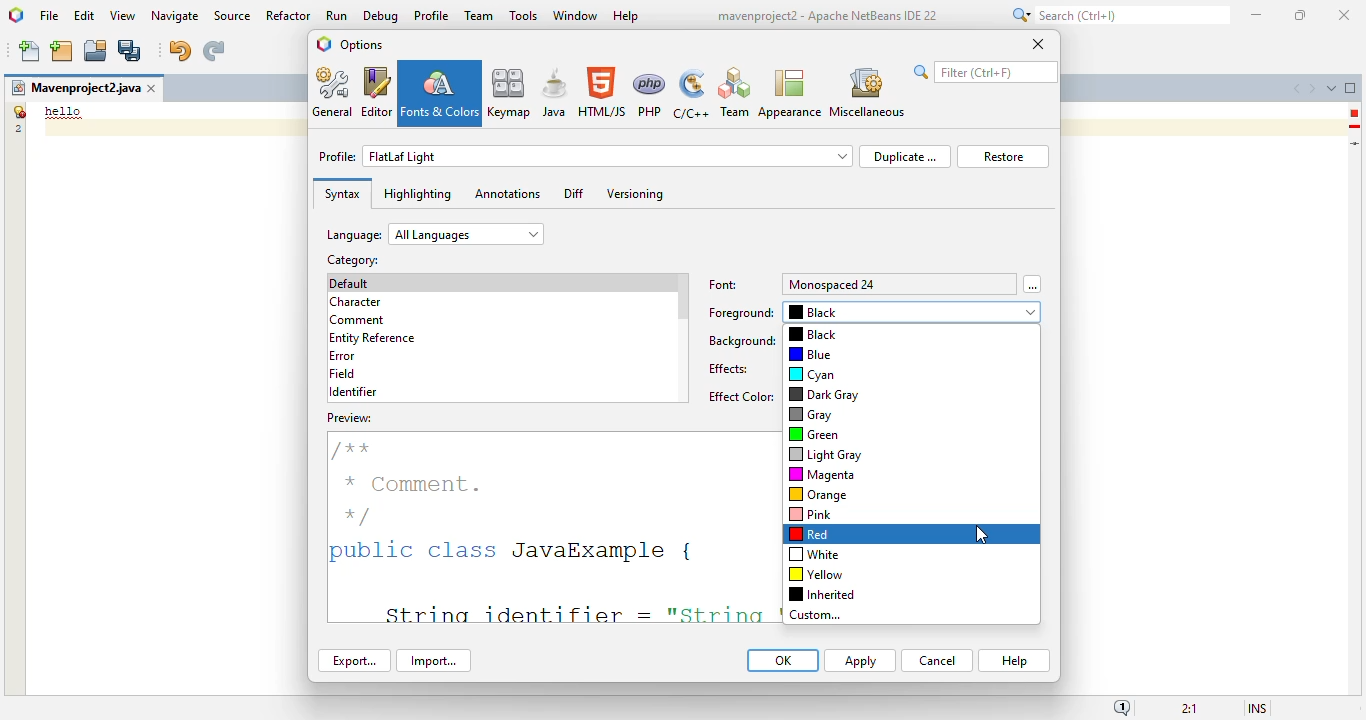  Describe the element at coordinates (1118, 15) in the screenshot. I see `search` at that location.